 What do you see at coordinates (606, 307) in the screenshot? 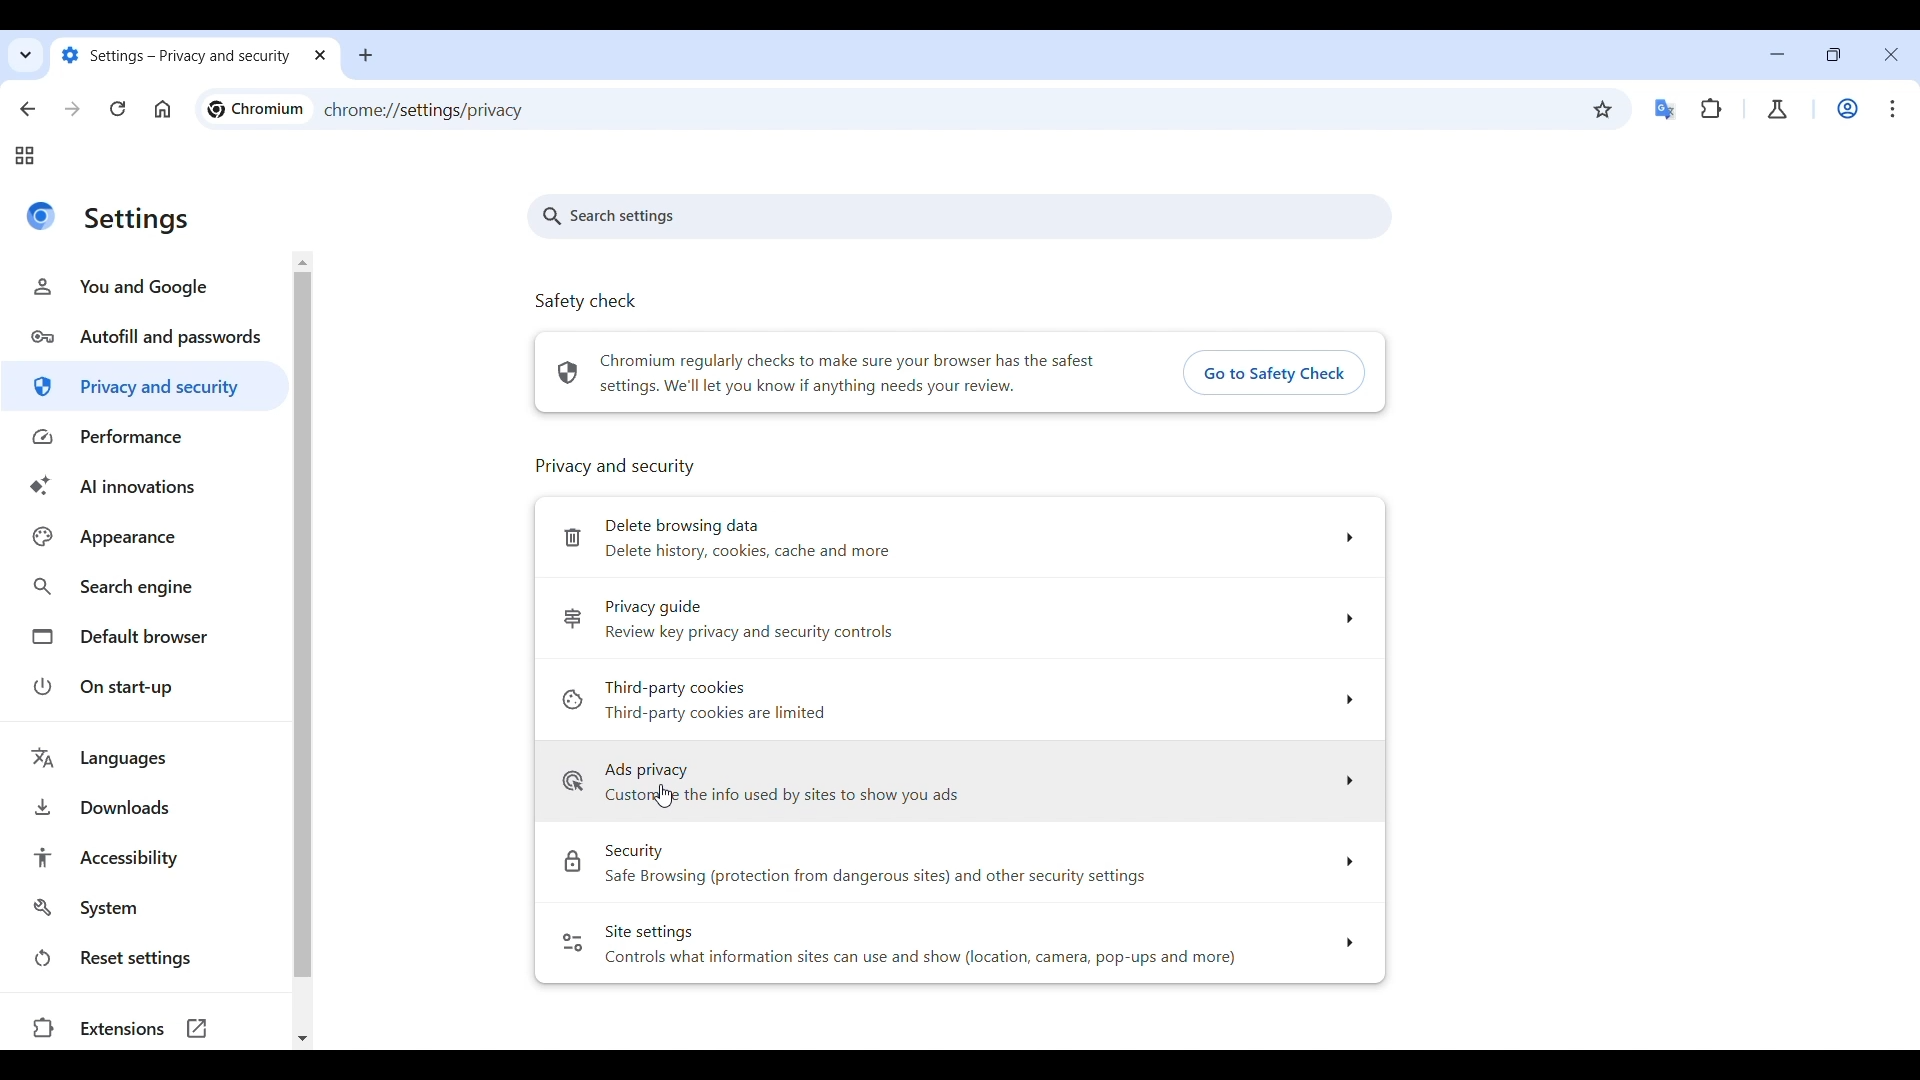
I see `You and google` at bounding box center [606, 307].